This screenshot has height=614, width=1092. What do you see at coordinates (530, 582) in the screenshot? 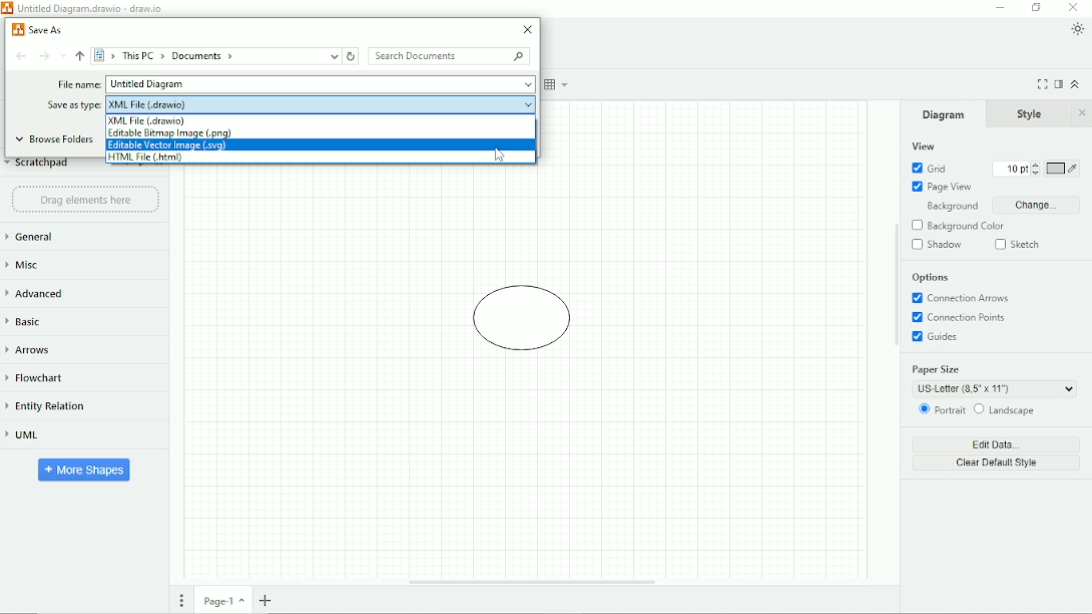
I see `Horizontal Scroll Bar` at bounding box center [530, 582].